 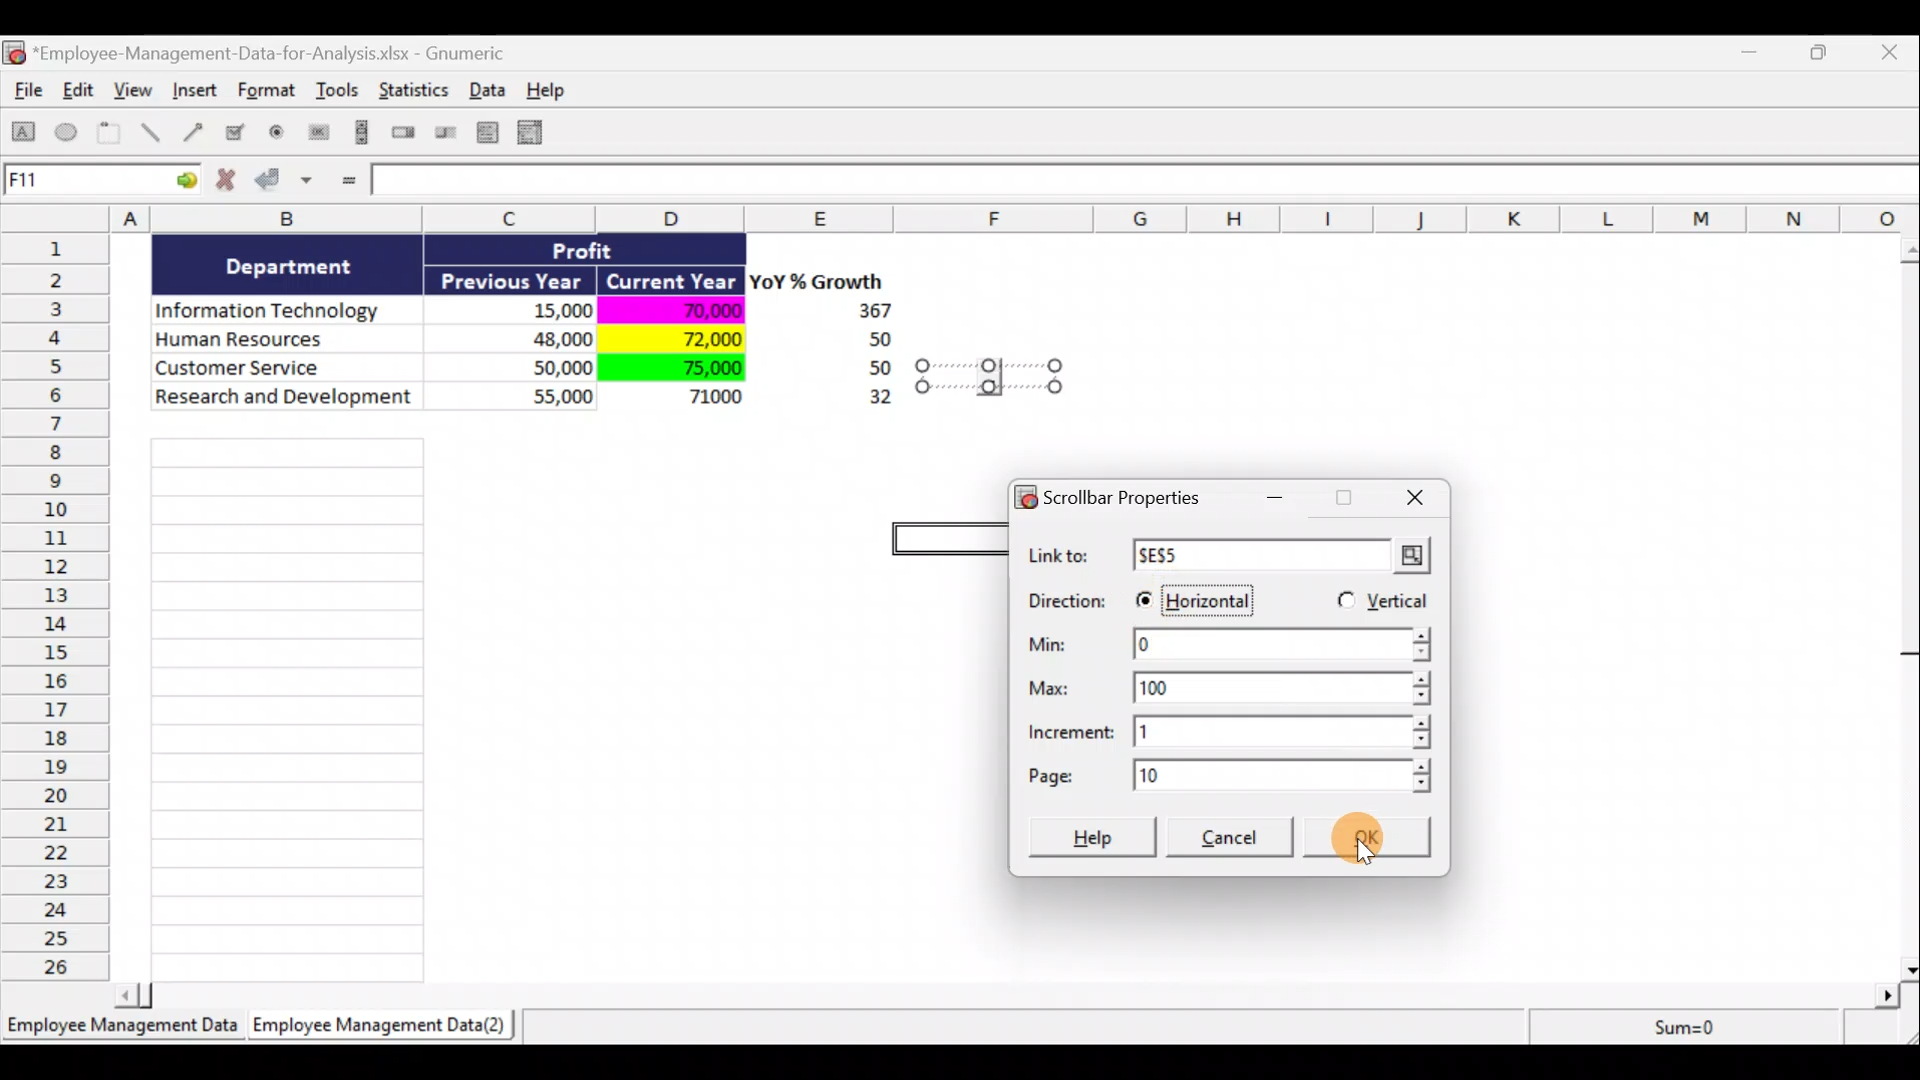 I want to click on Scroll bar, so click(x=1907, y=604).